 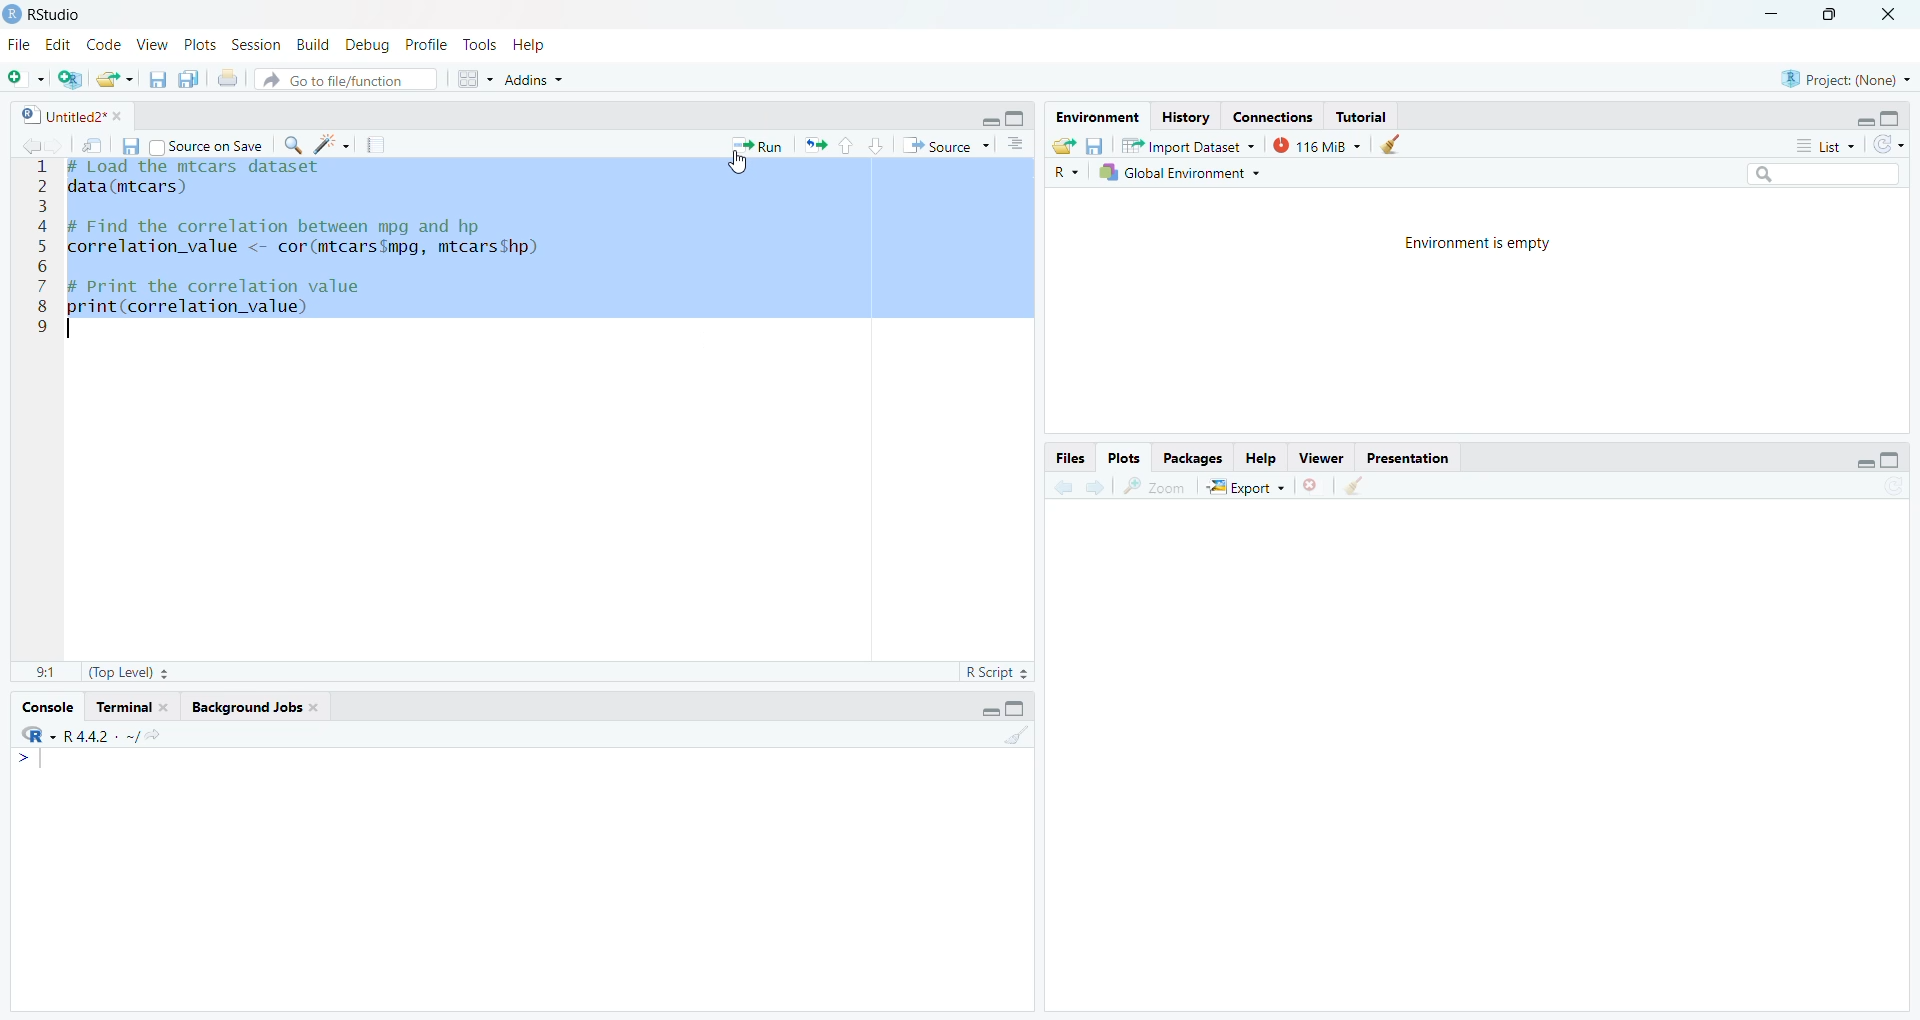 I want to click on Session, so click(x=255, y=45).